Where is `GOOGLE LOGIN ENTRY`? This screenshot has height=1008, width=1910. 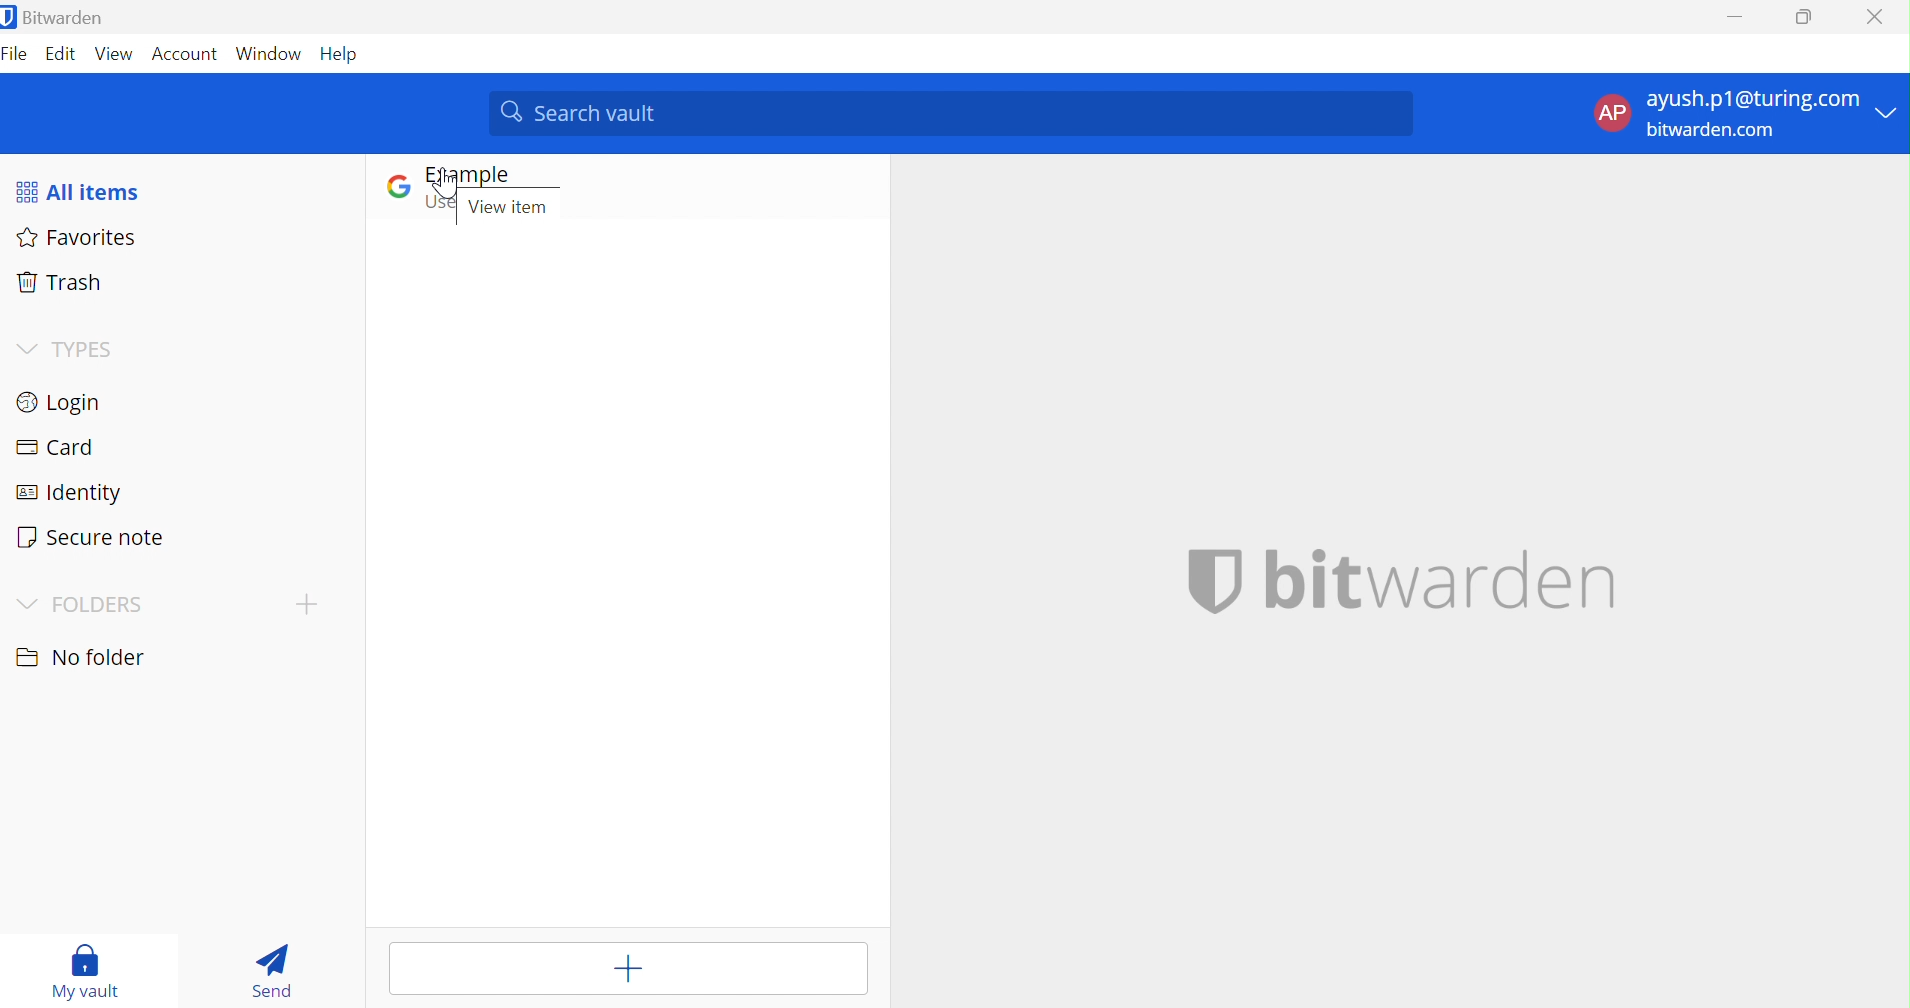
GOOGLE LOGIN ENTRY is located at coordinates (498, 191).